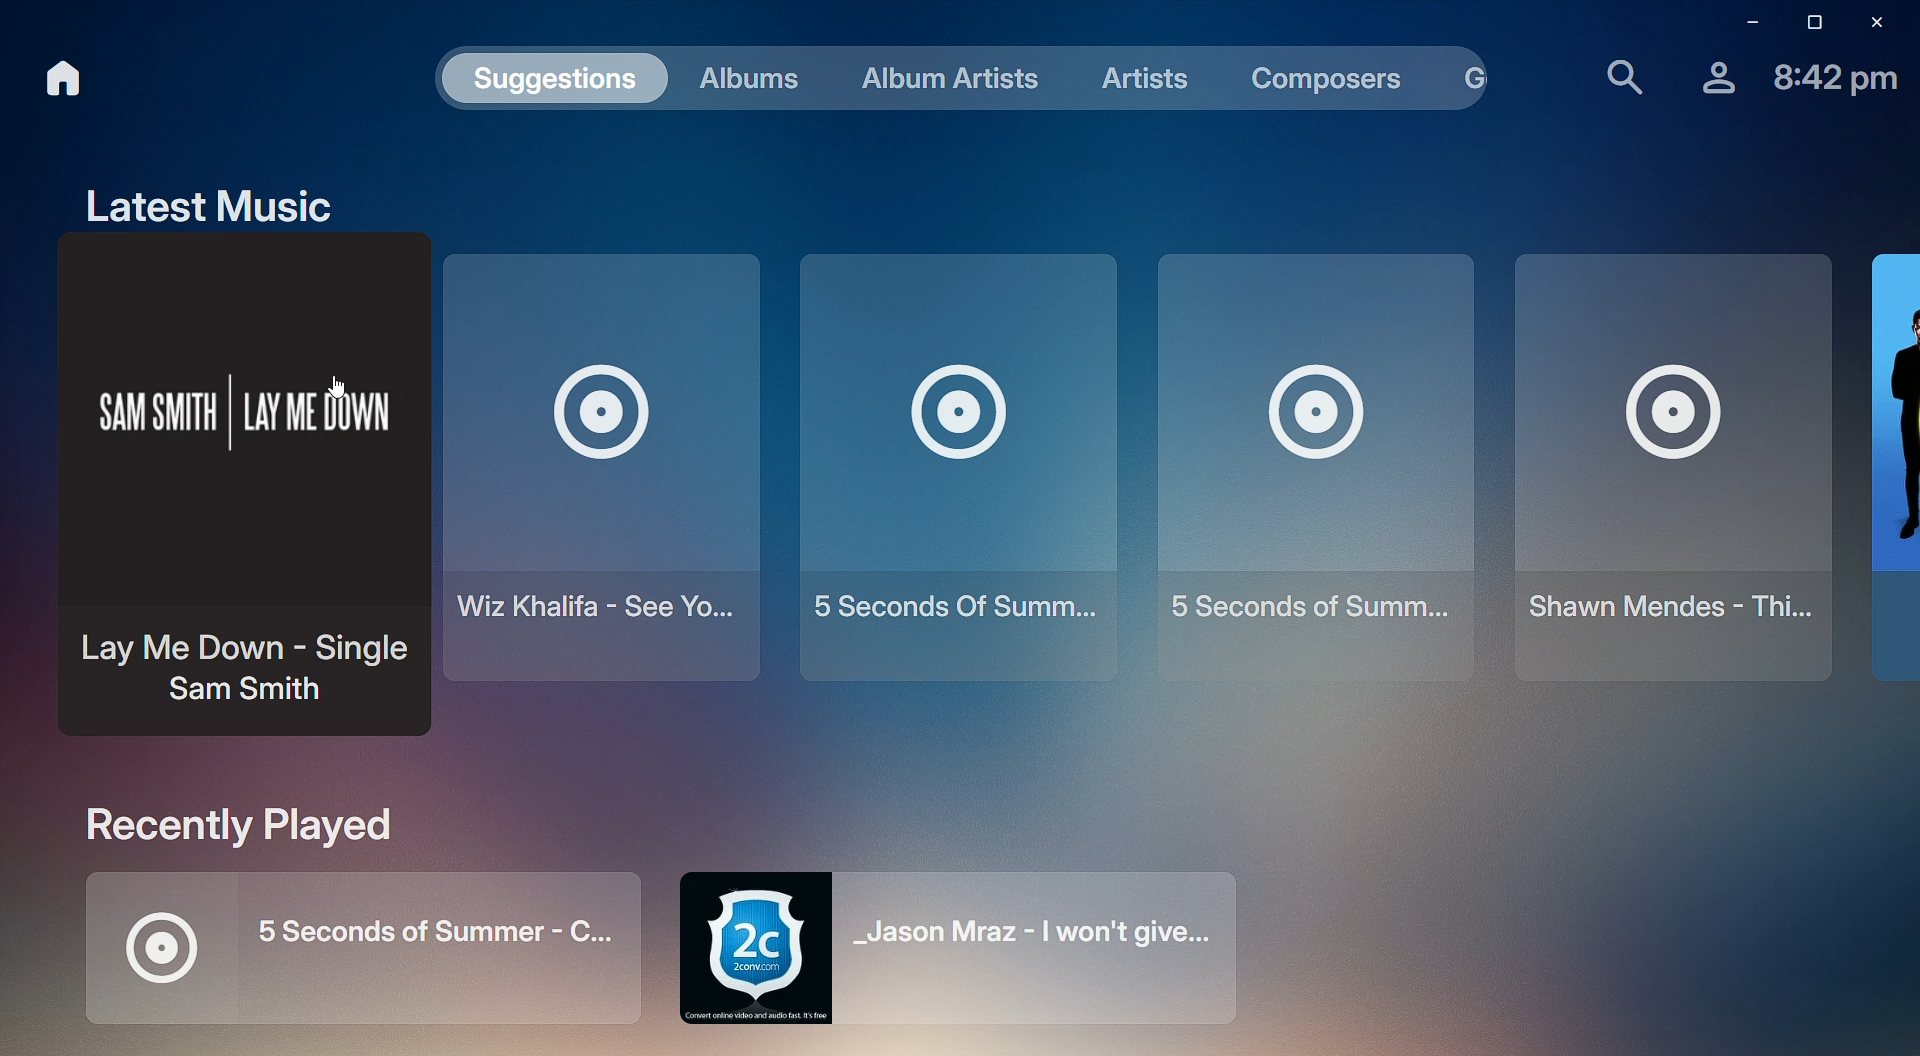 The image size is (1920, 1056). What do you see at coordinates (1479, 76) in the screenshot?
I see `G` at bounding box center [1479, 76].